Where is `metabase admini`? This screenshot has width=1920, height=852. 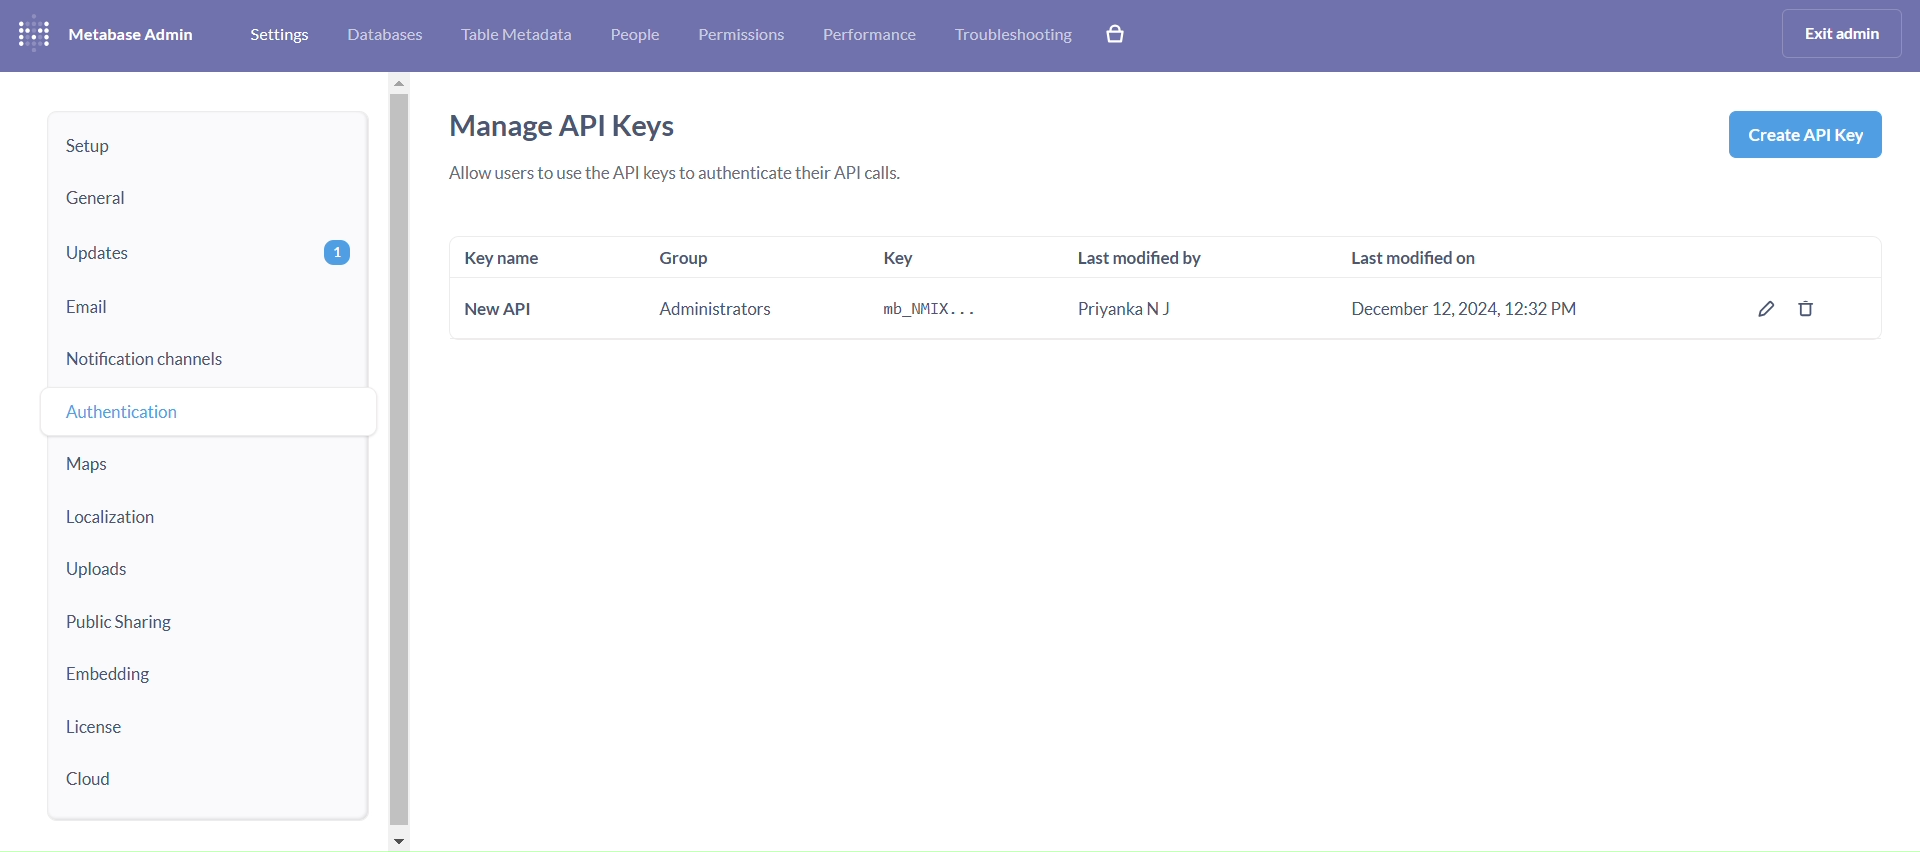
metabase admini is located at coordinates (134, 35).